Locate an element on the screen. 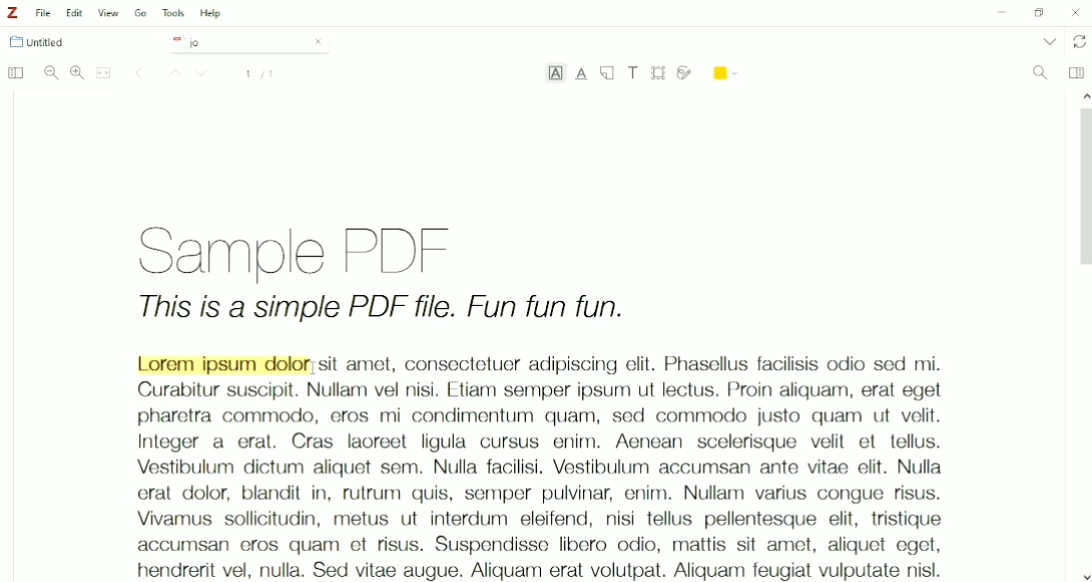 Image resolution: width=1092 pixels, height=582 pixels. jo is located at coordinates (234, 43).